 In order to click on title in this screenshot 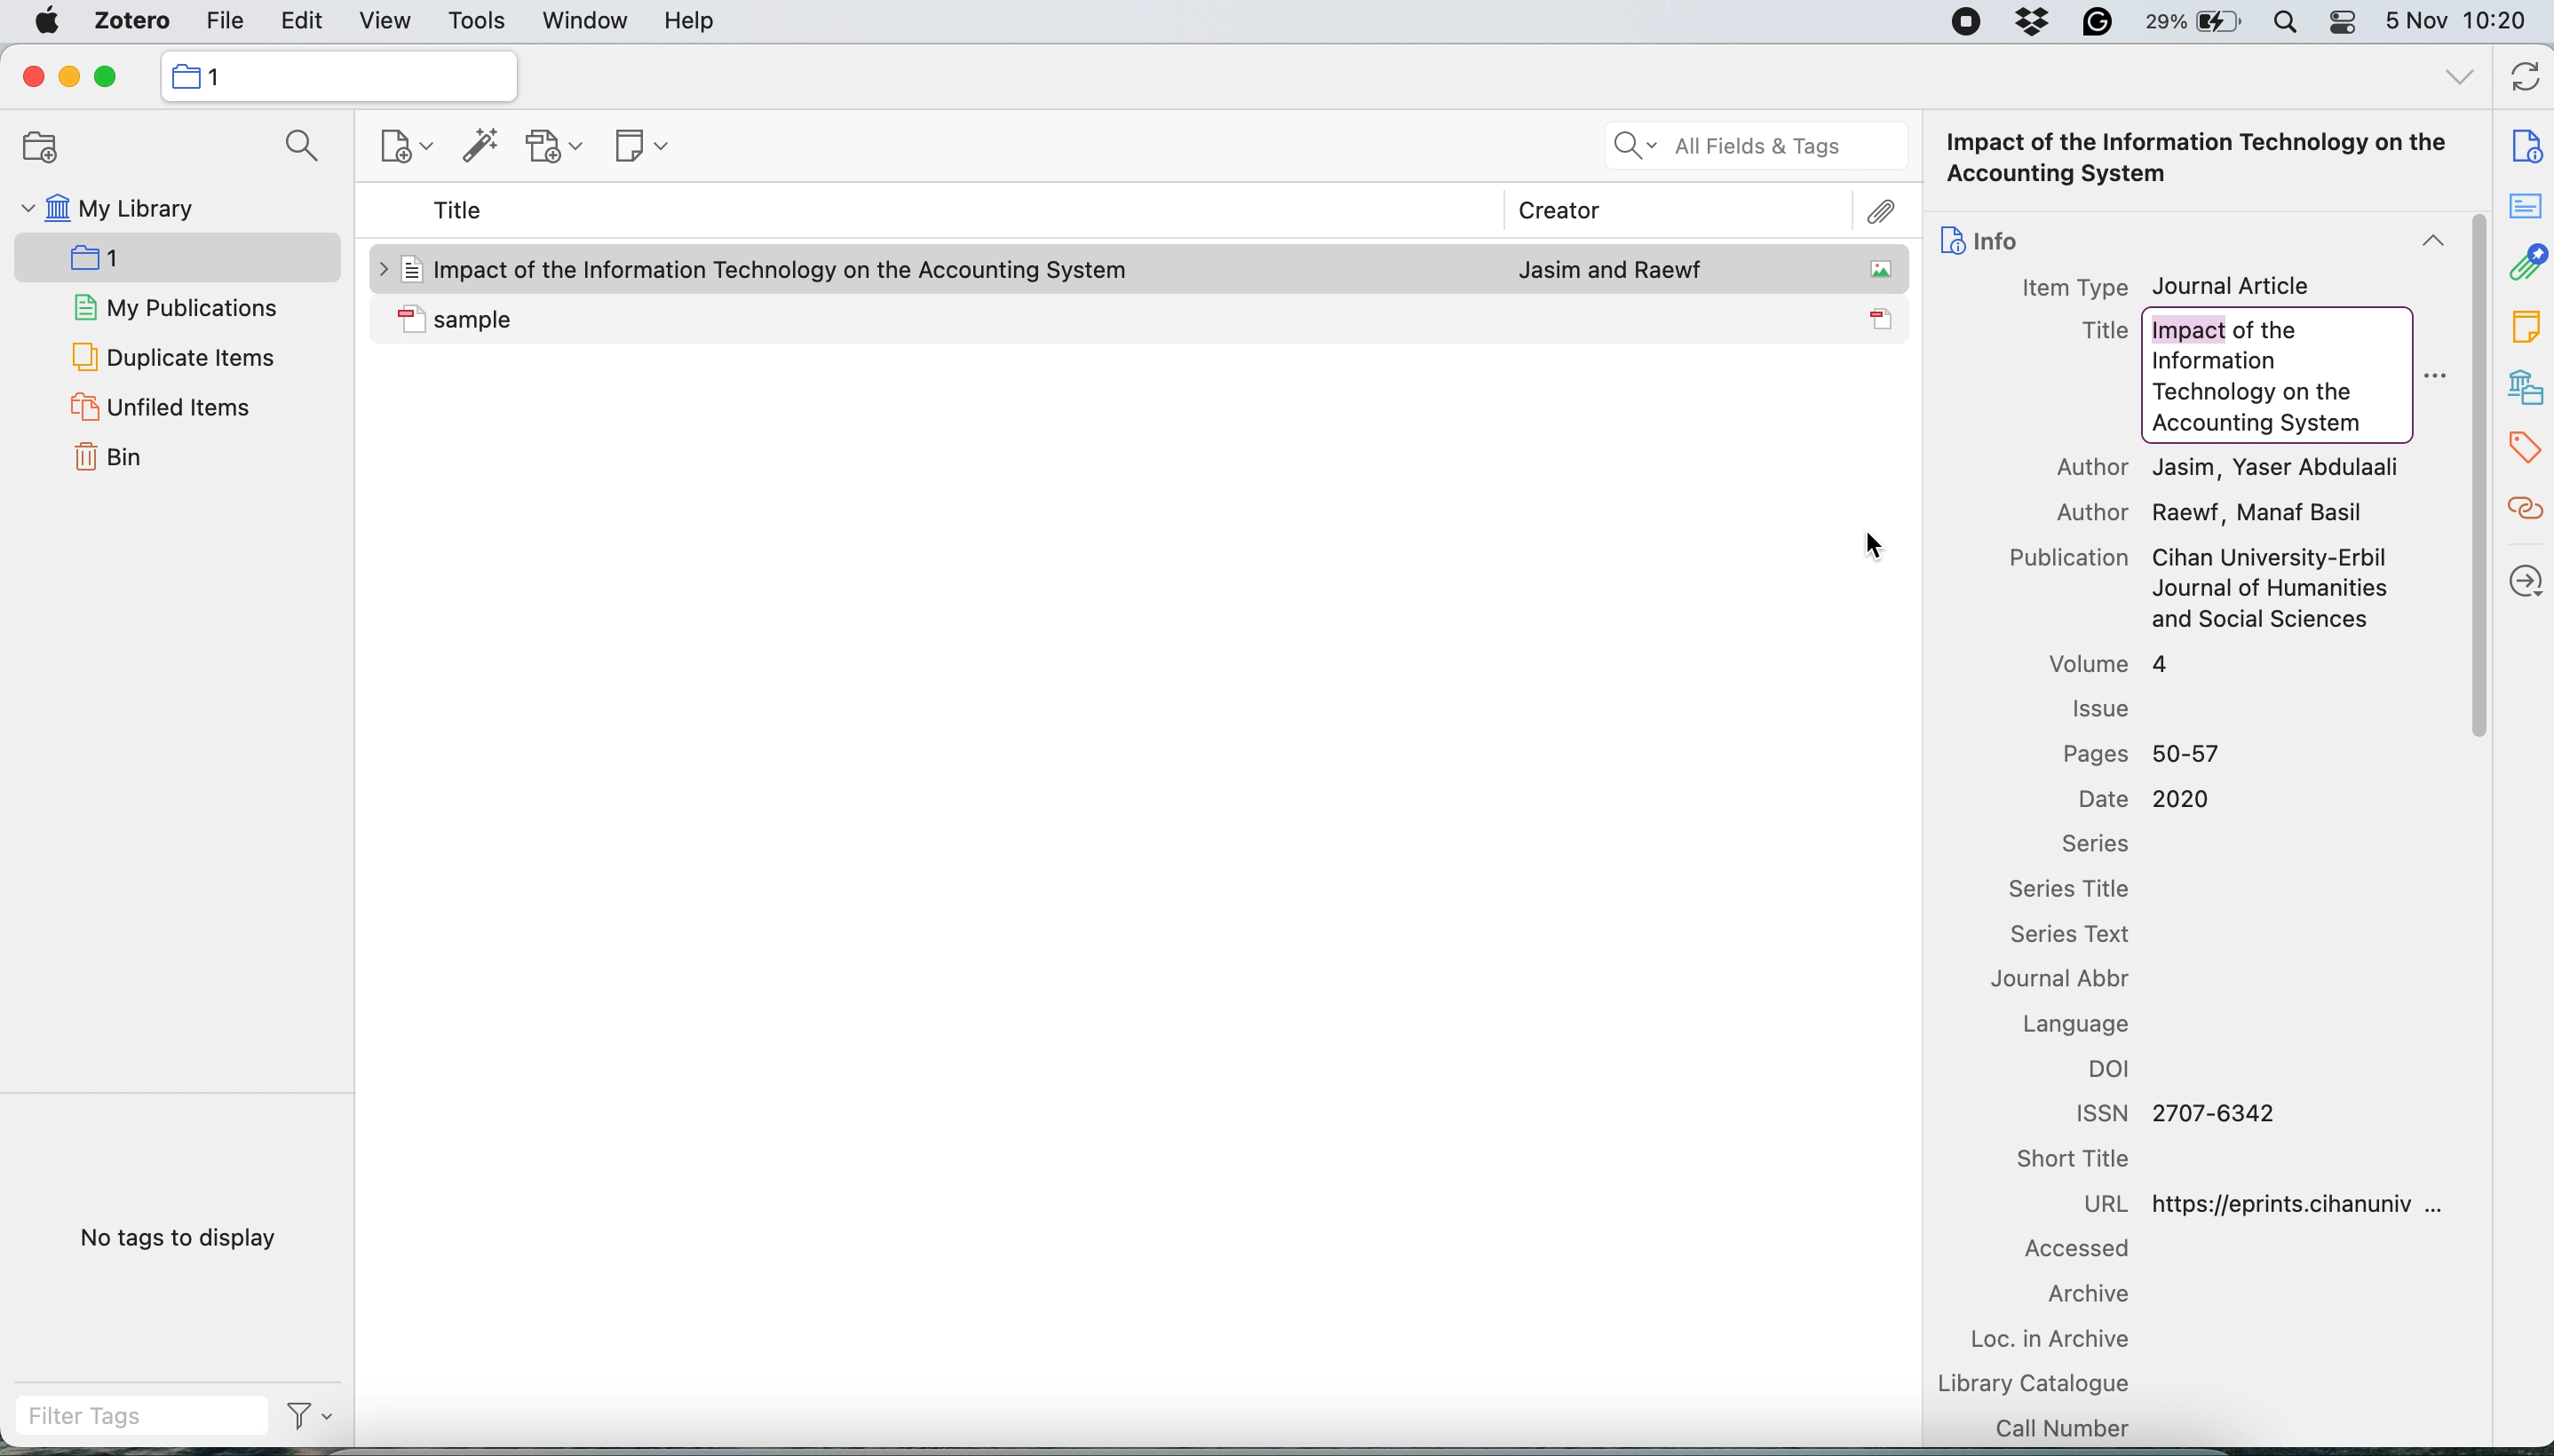, I will do `click(460, 214)`.